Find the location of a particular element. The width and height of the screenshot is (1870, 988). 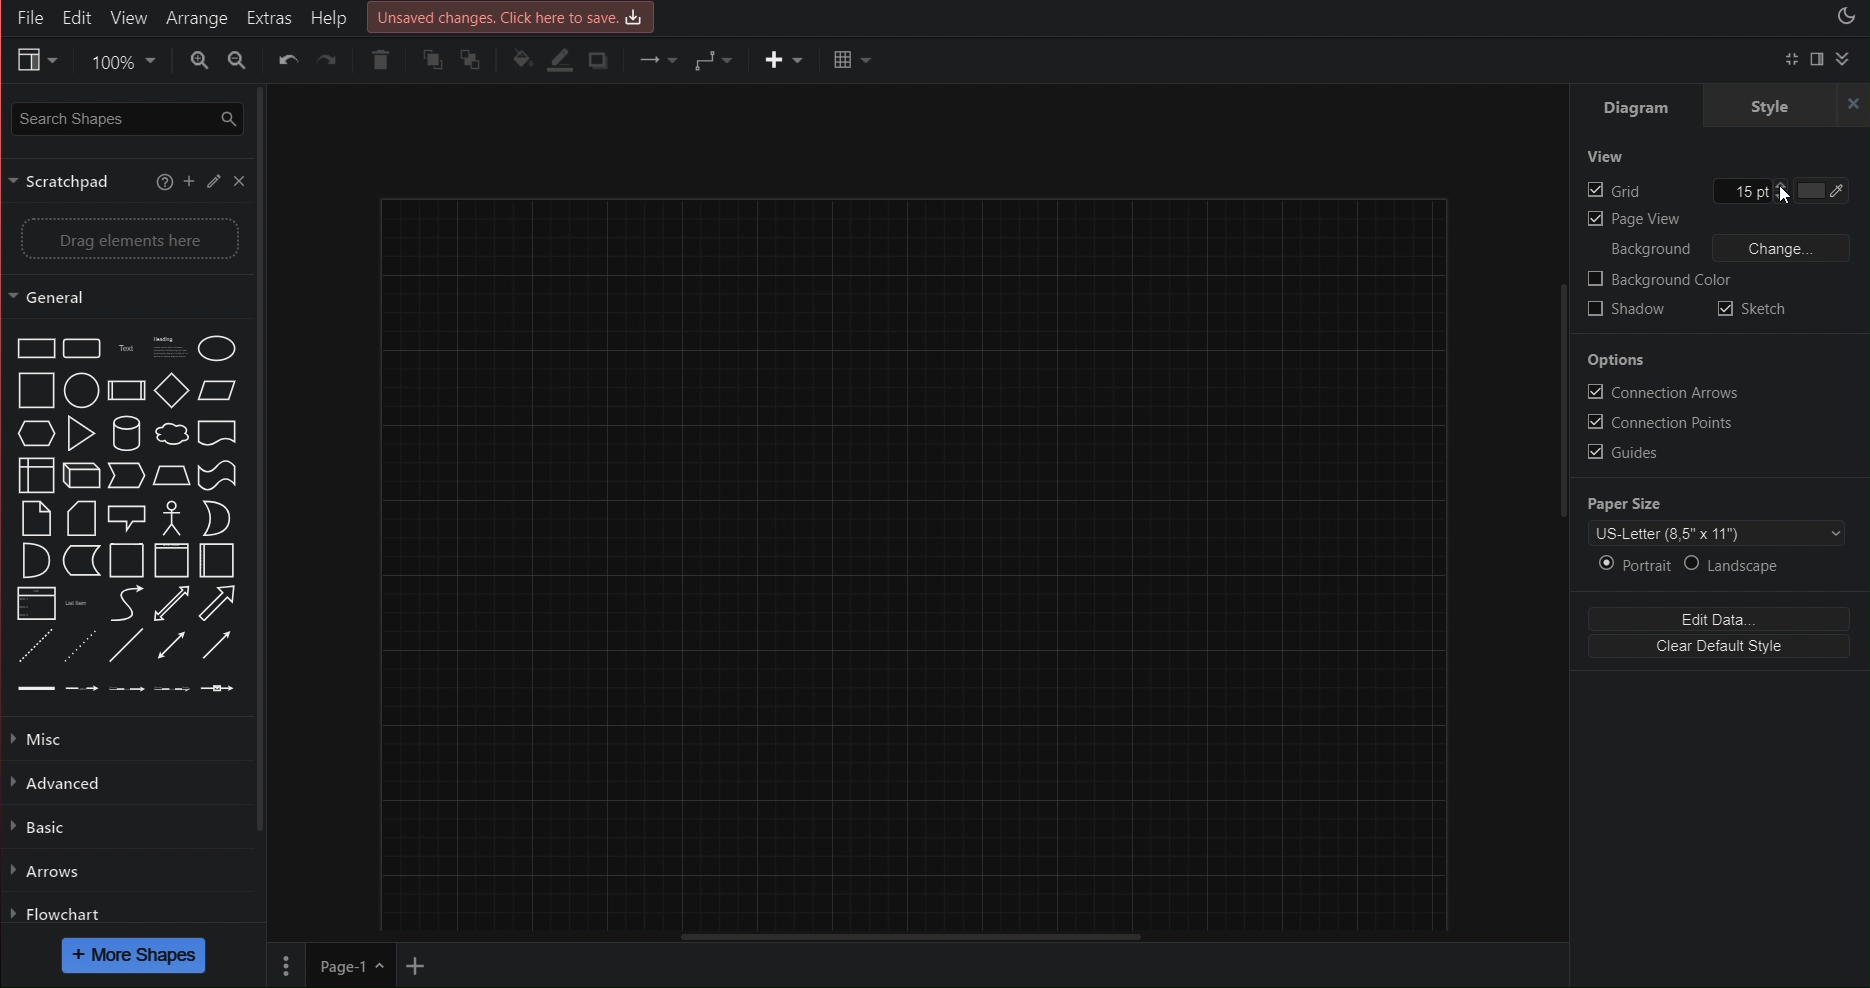

curve moon is located at coordinates (216, 512).